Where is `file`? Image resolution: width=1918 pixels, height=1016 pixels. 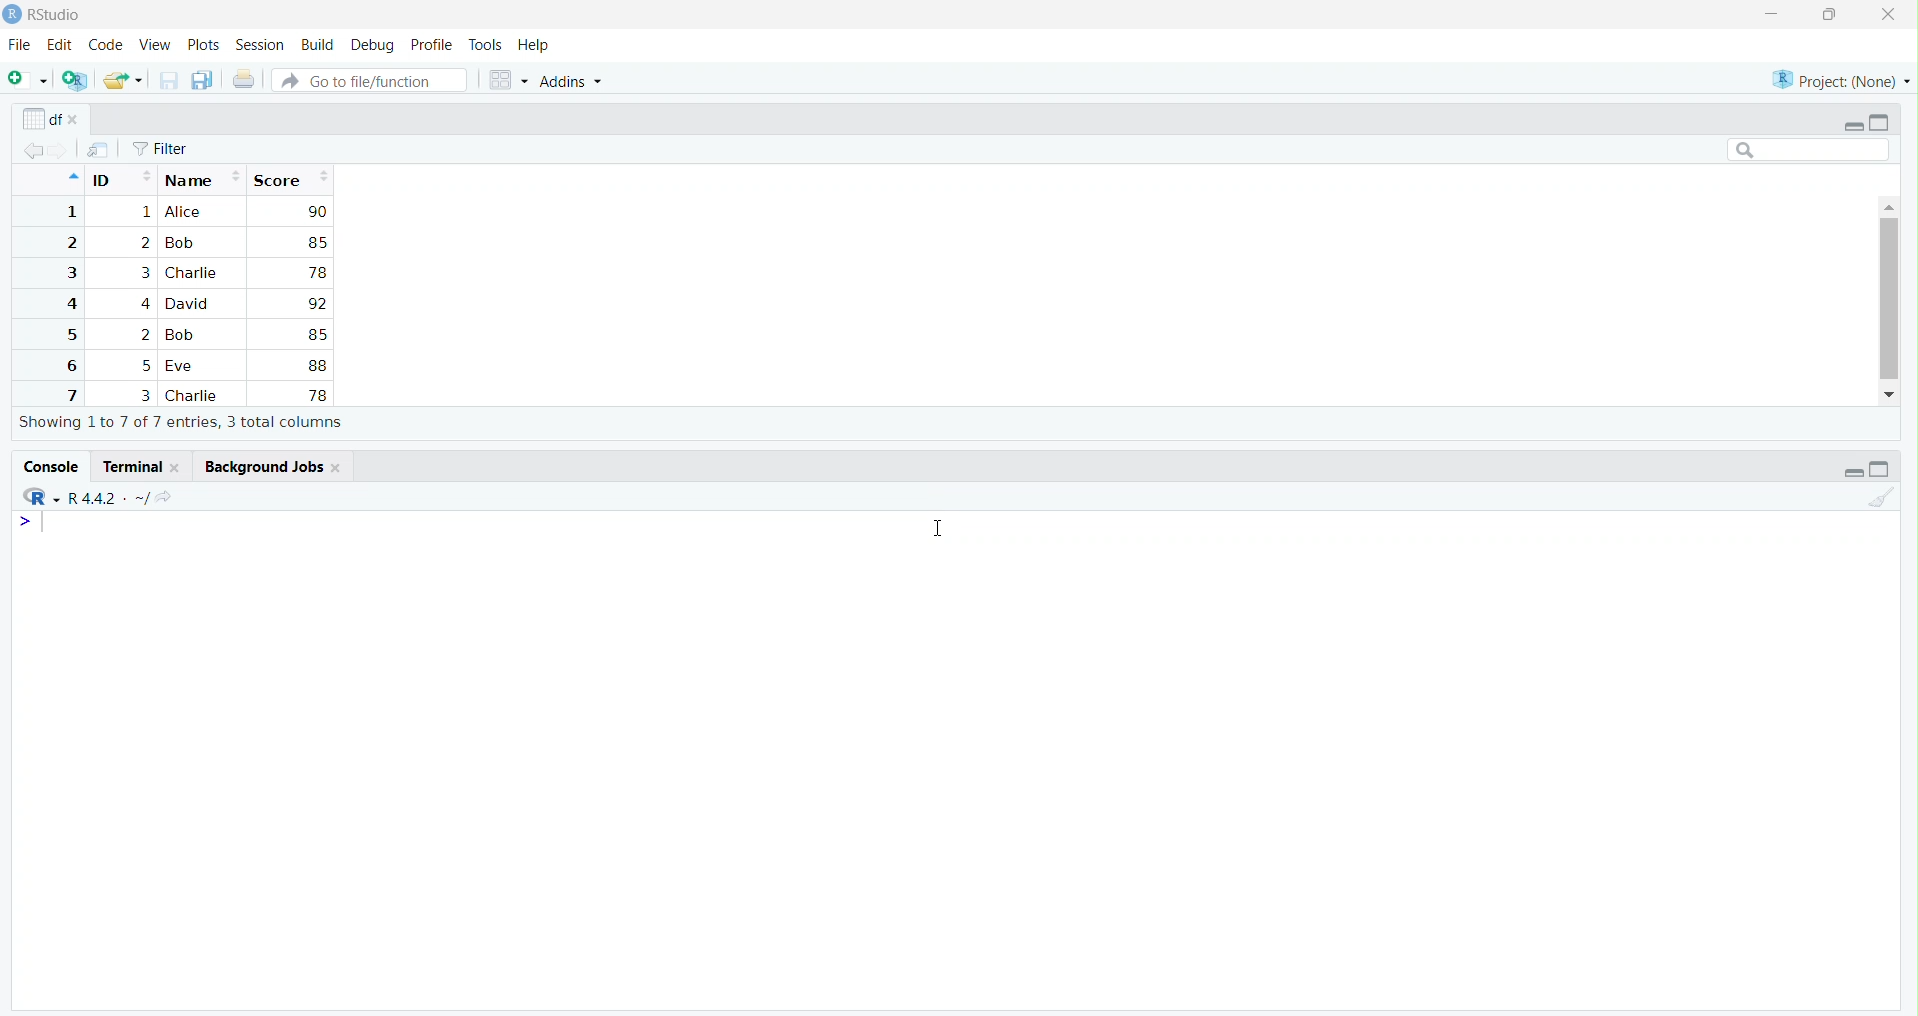 file is located at coordinates (99, 150).